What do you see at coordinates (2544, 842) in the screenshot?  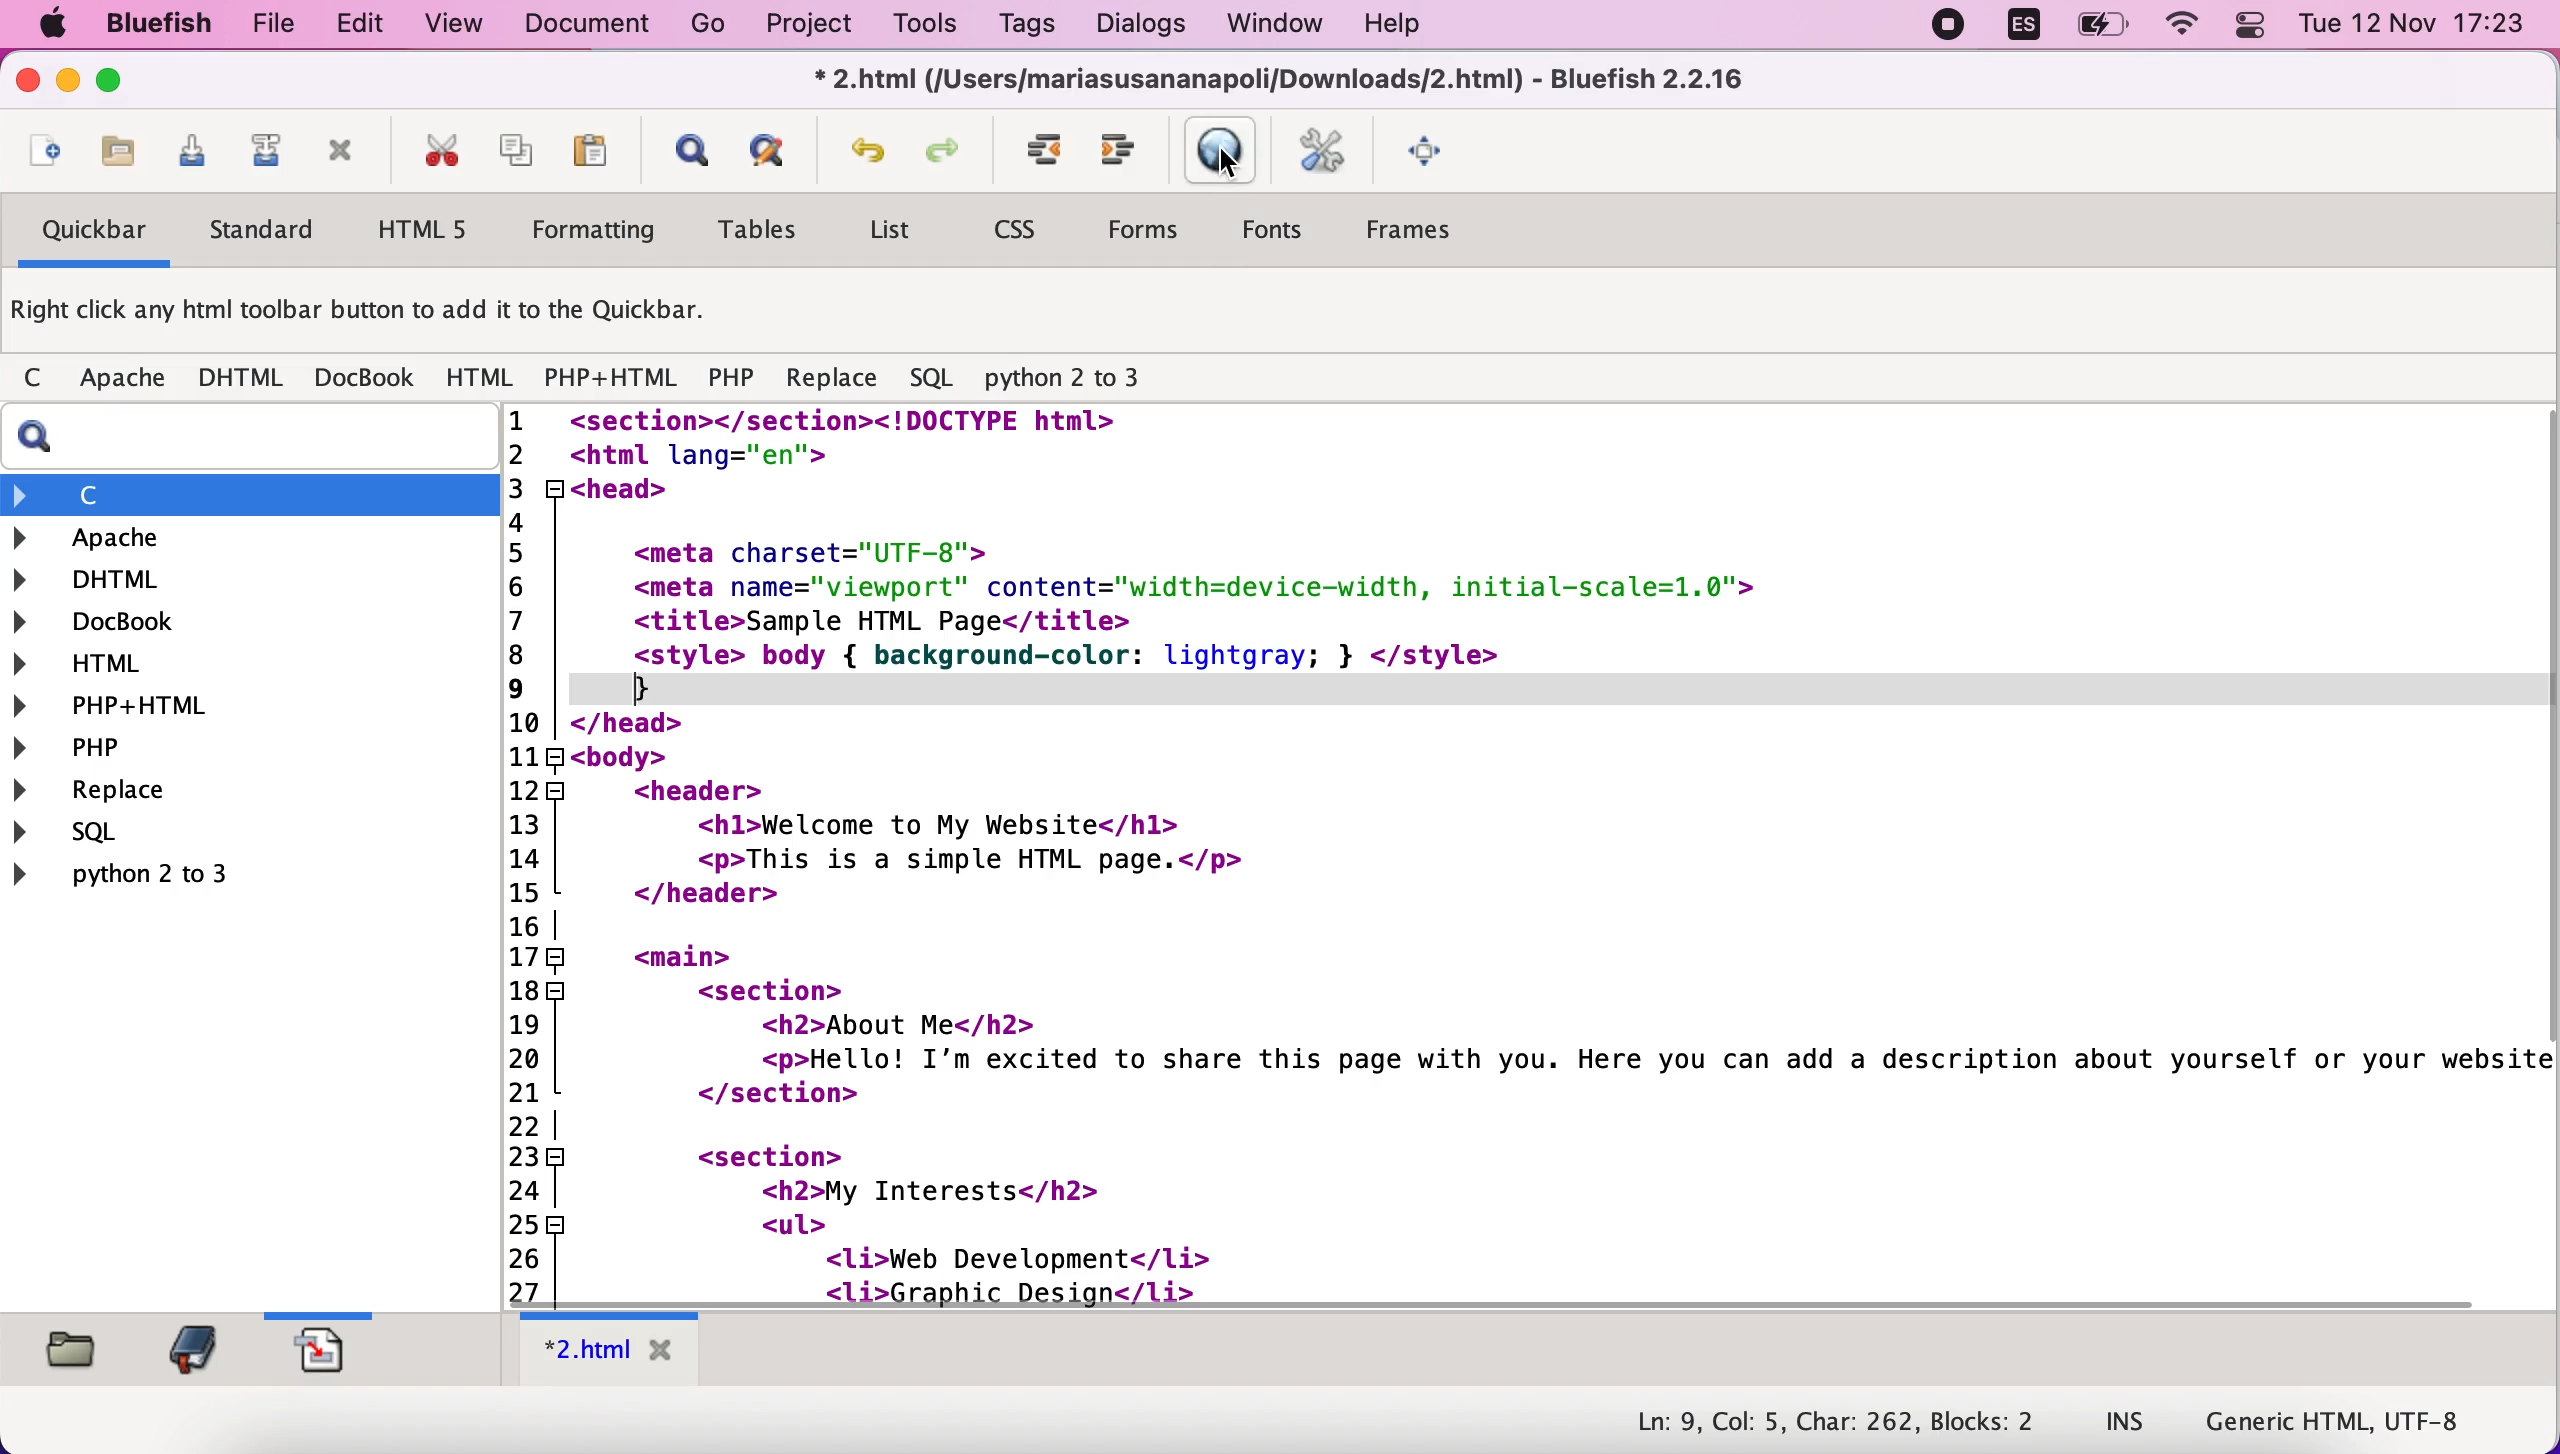 I see `scroll bar` at bounding box center [2544, 842].